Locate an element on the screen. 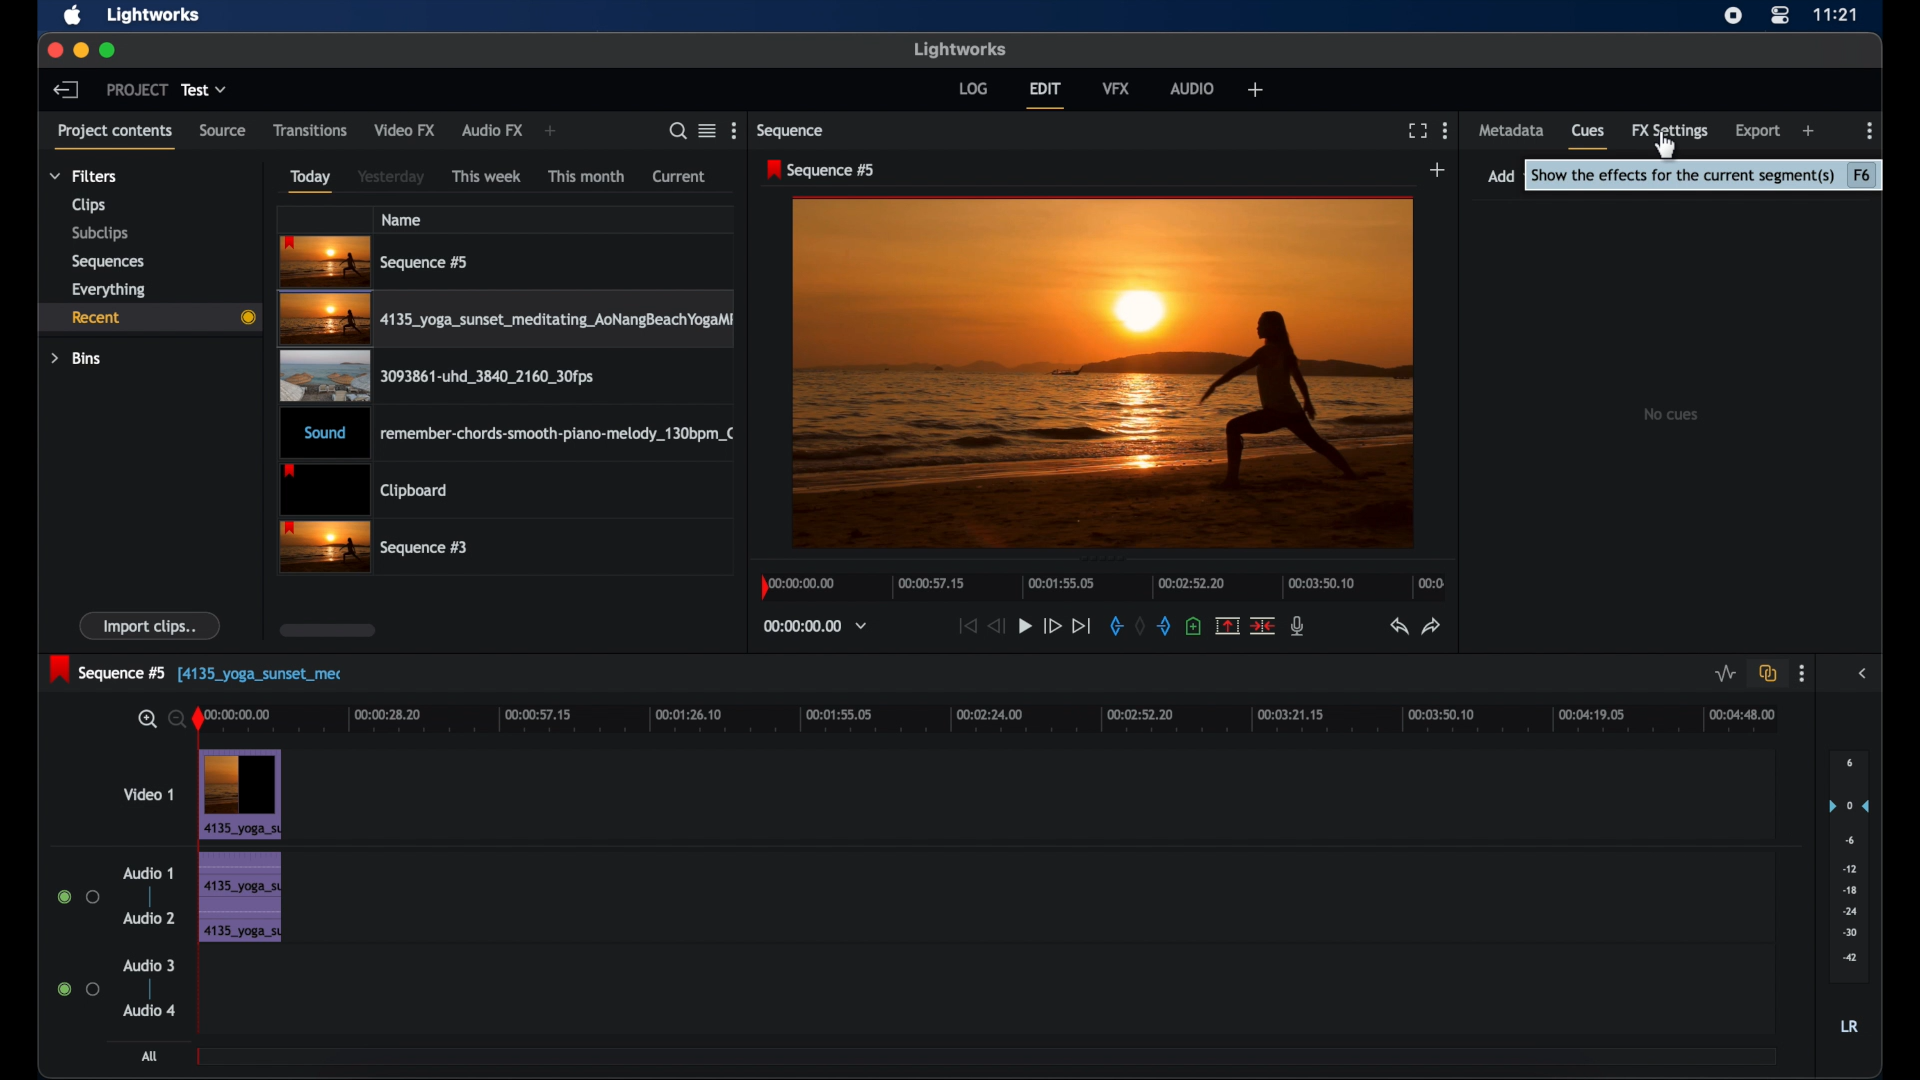  today is located at coordinates (310, 181).